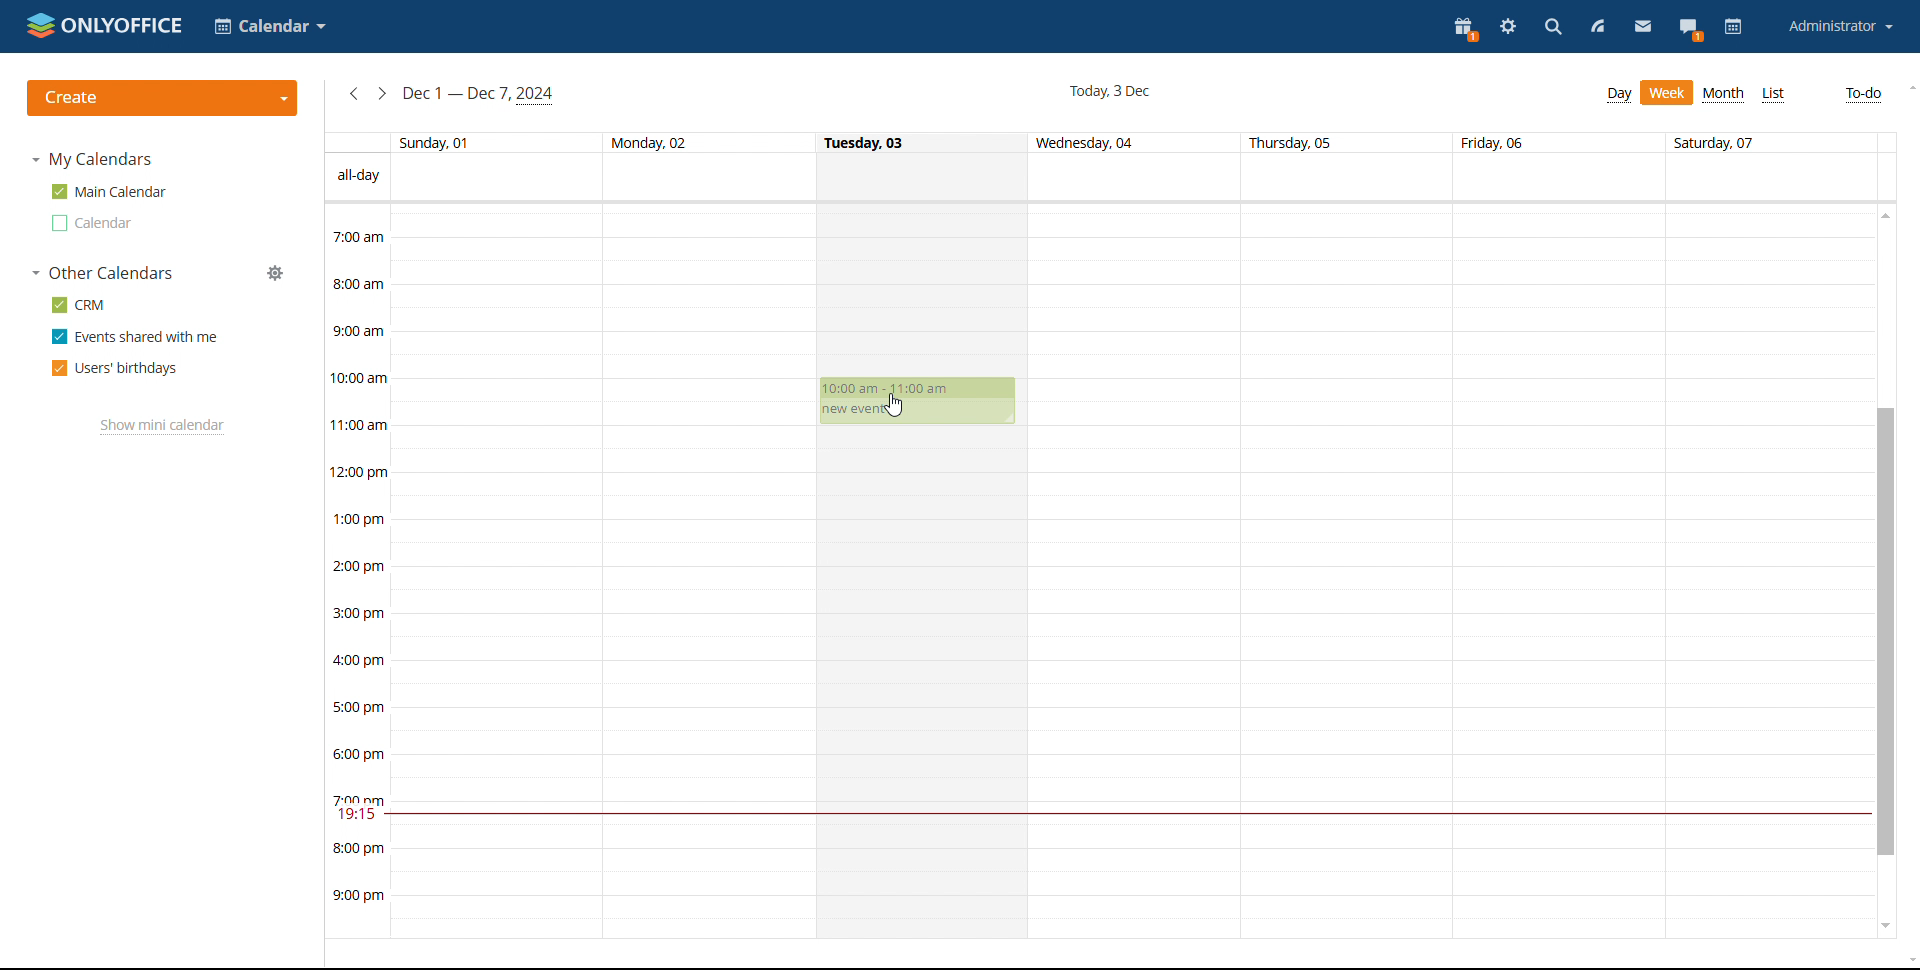 This screenshot has width=1920, height=970. I want to click on 8:00 pm, so click(359, 848).